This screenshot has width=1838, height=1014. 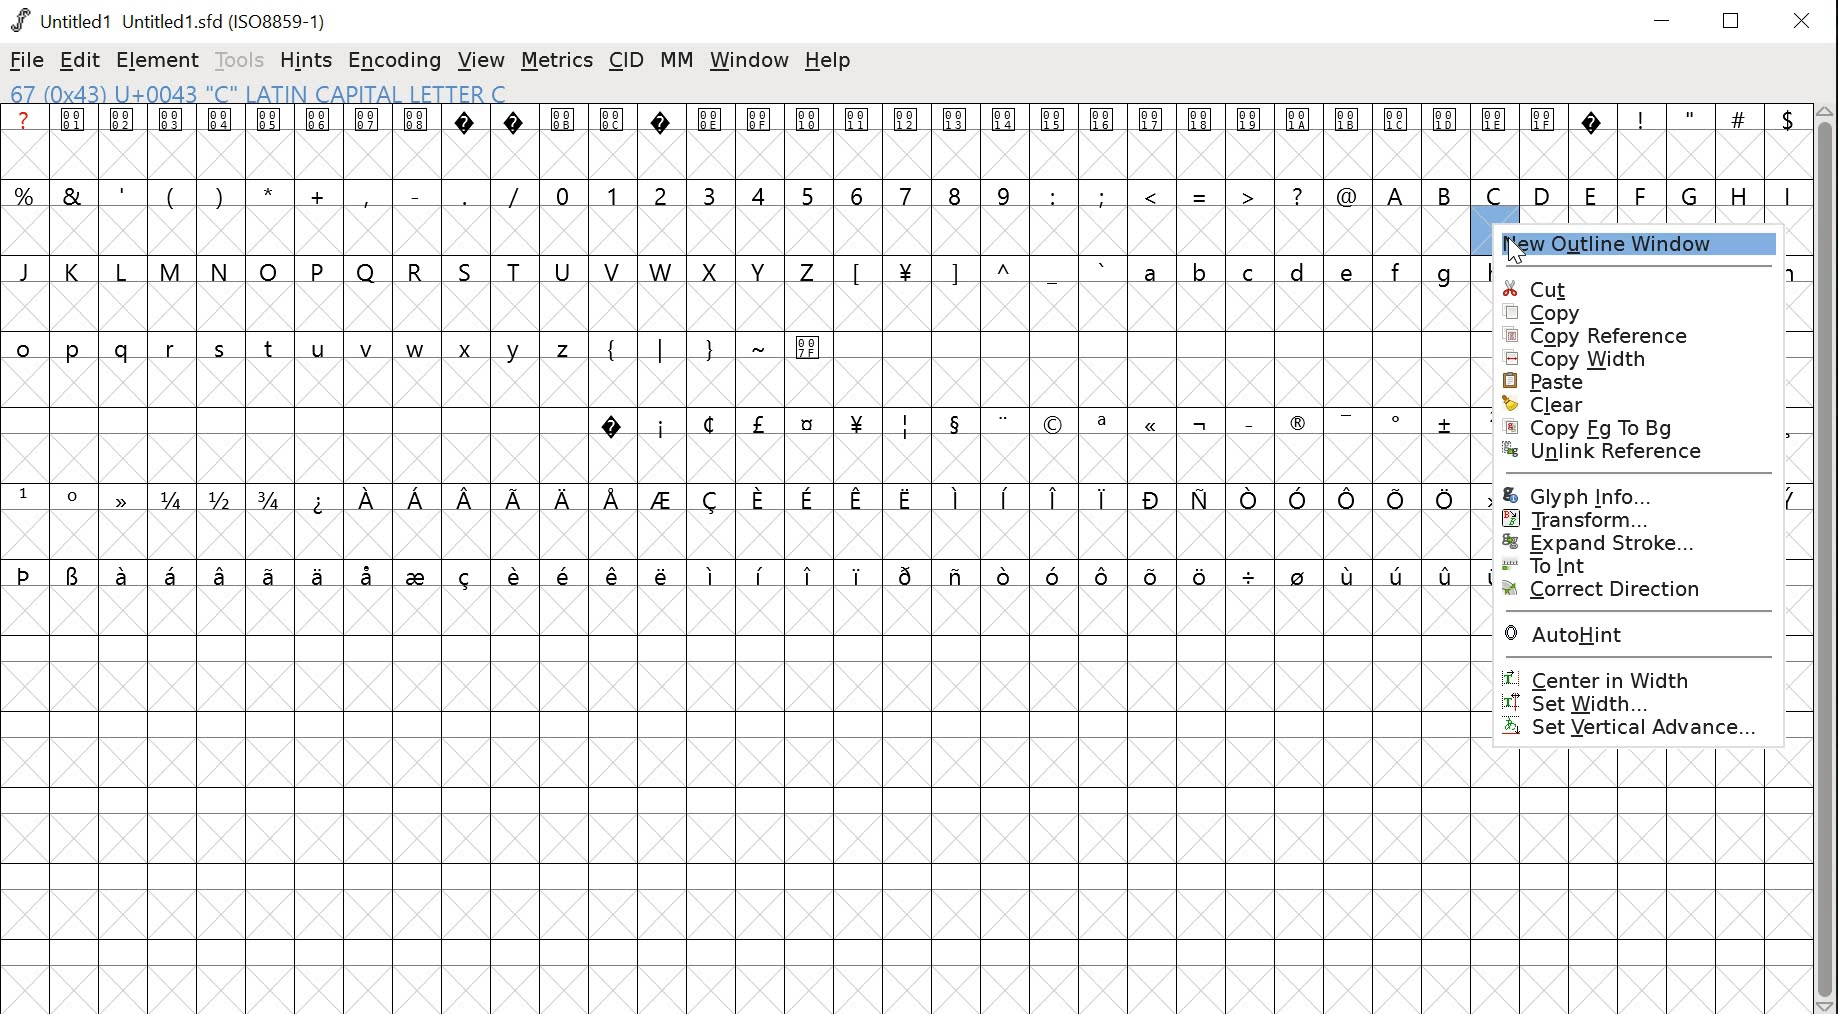 What do you see at coordinates (1623, 336) in the screenshot?
I see `copy reference` at bounding box center [1623, 336].